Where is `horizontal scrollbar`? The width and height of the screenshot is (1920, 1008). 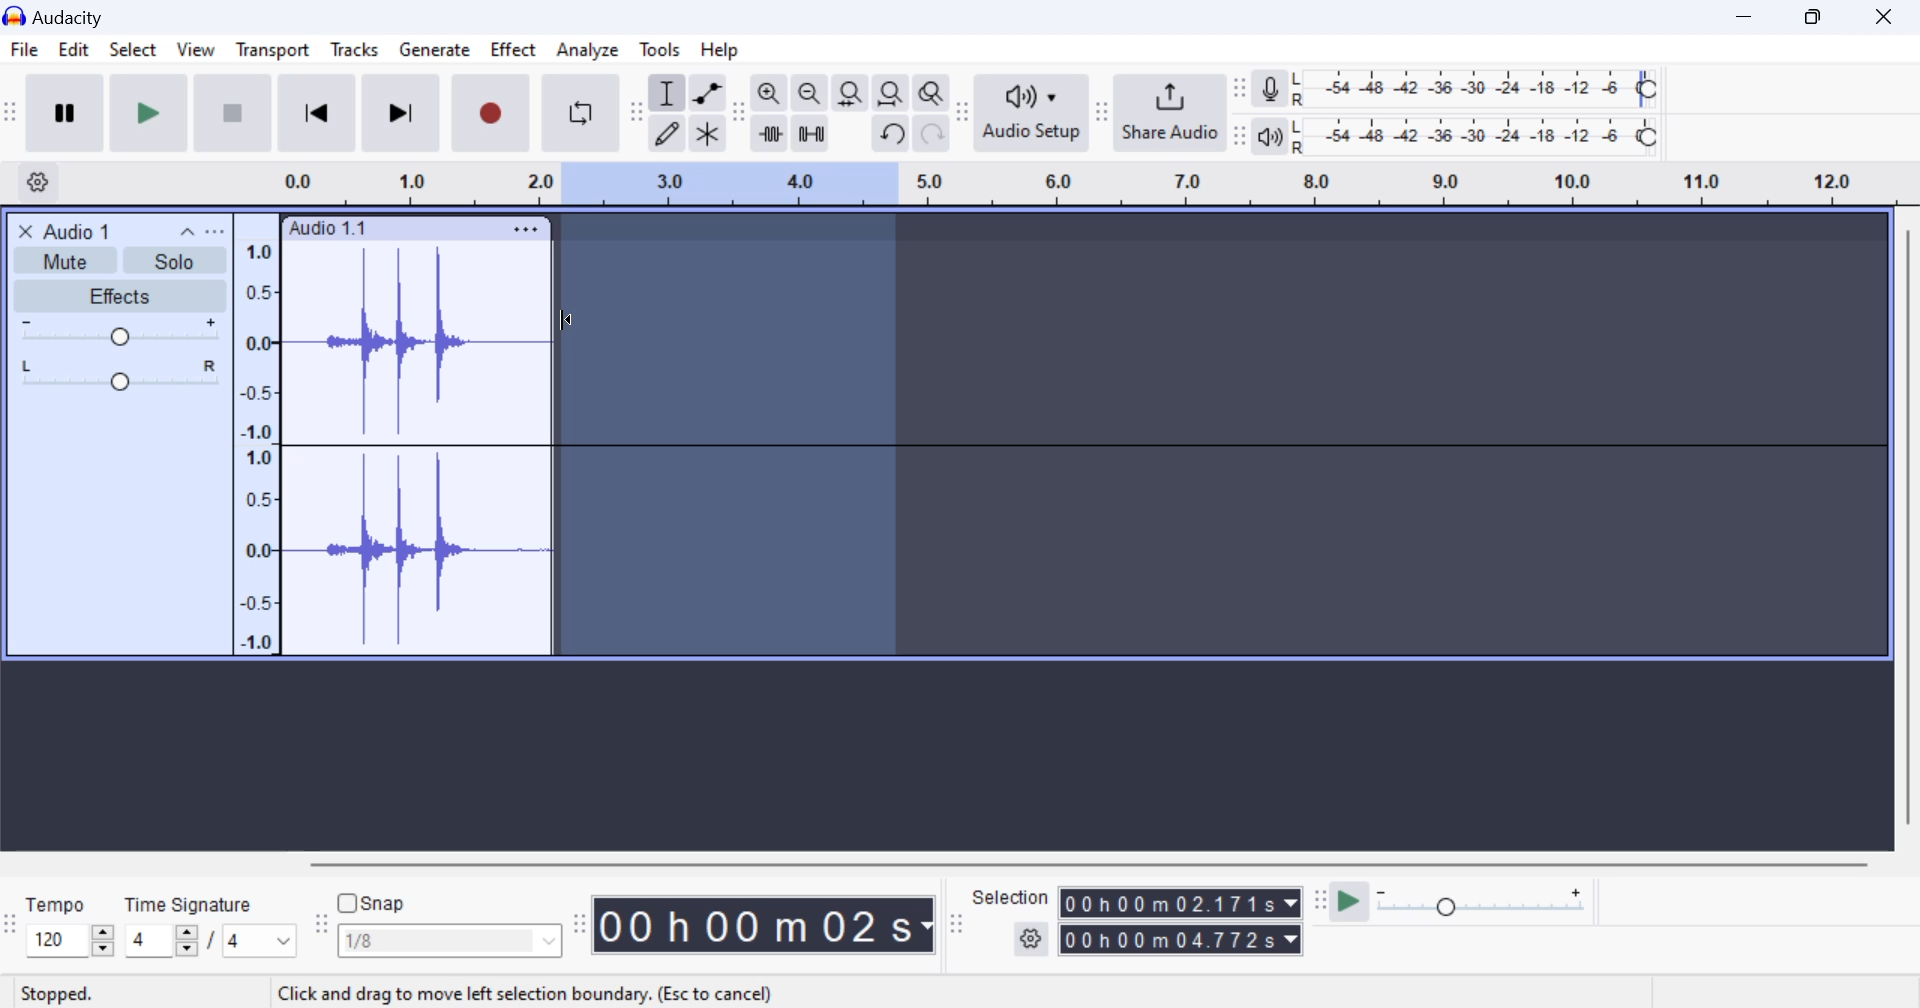
horizontal scrollbar is located at coordinates (1108, 861).